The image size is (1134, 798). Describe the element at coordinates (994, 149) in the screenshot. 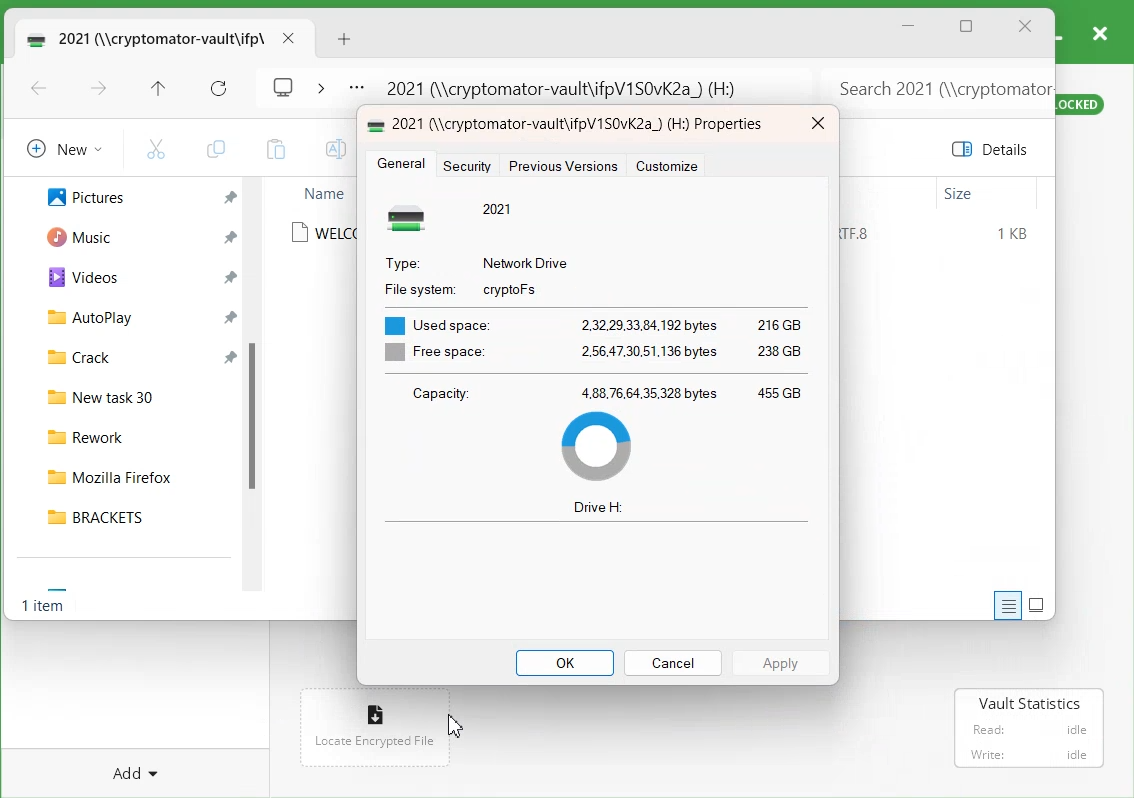

I see `Details` at that location.